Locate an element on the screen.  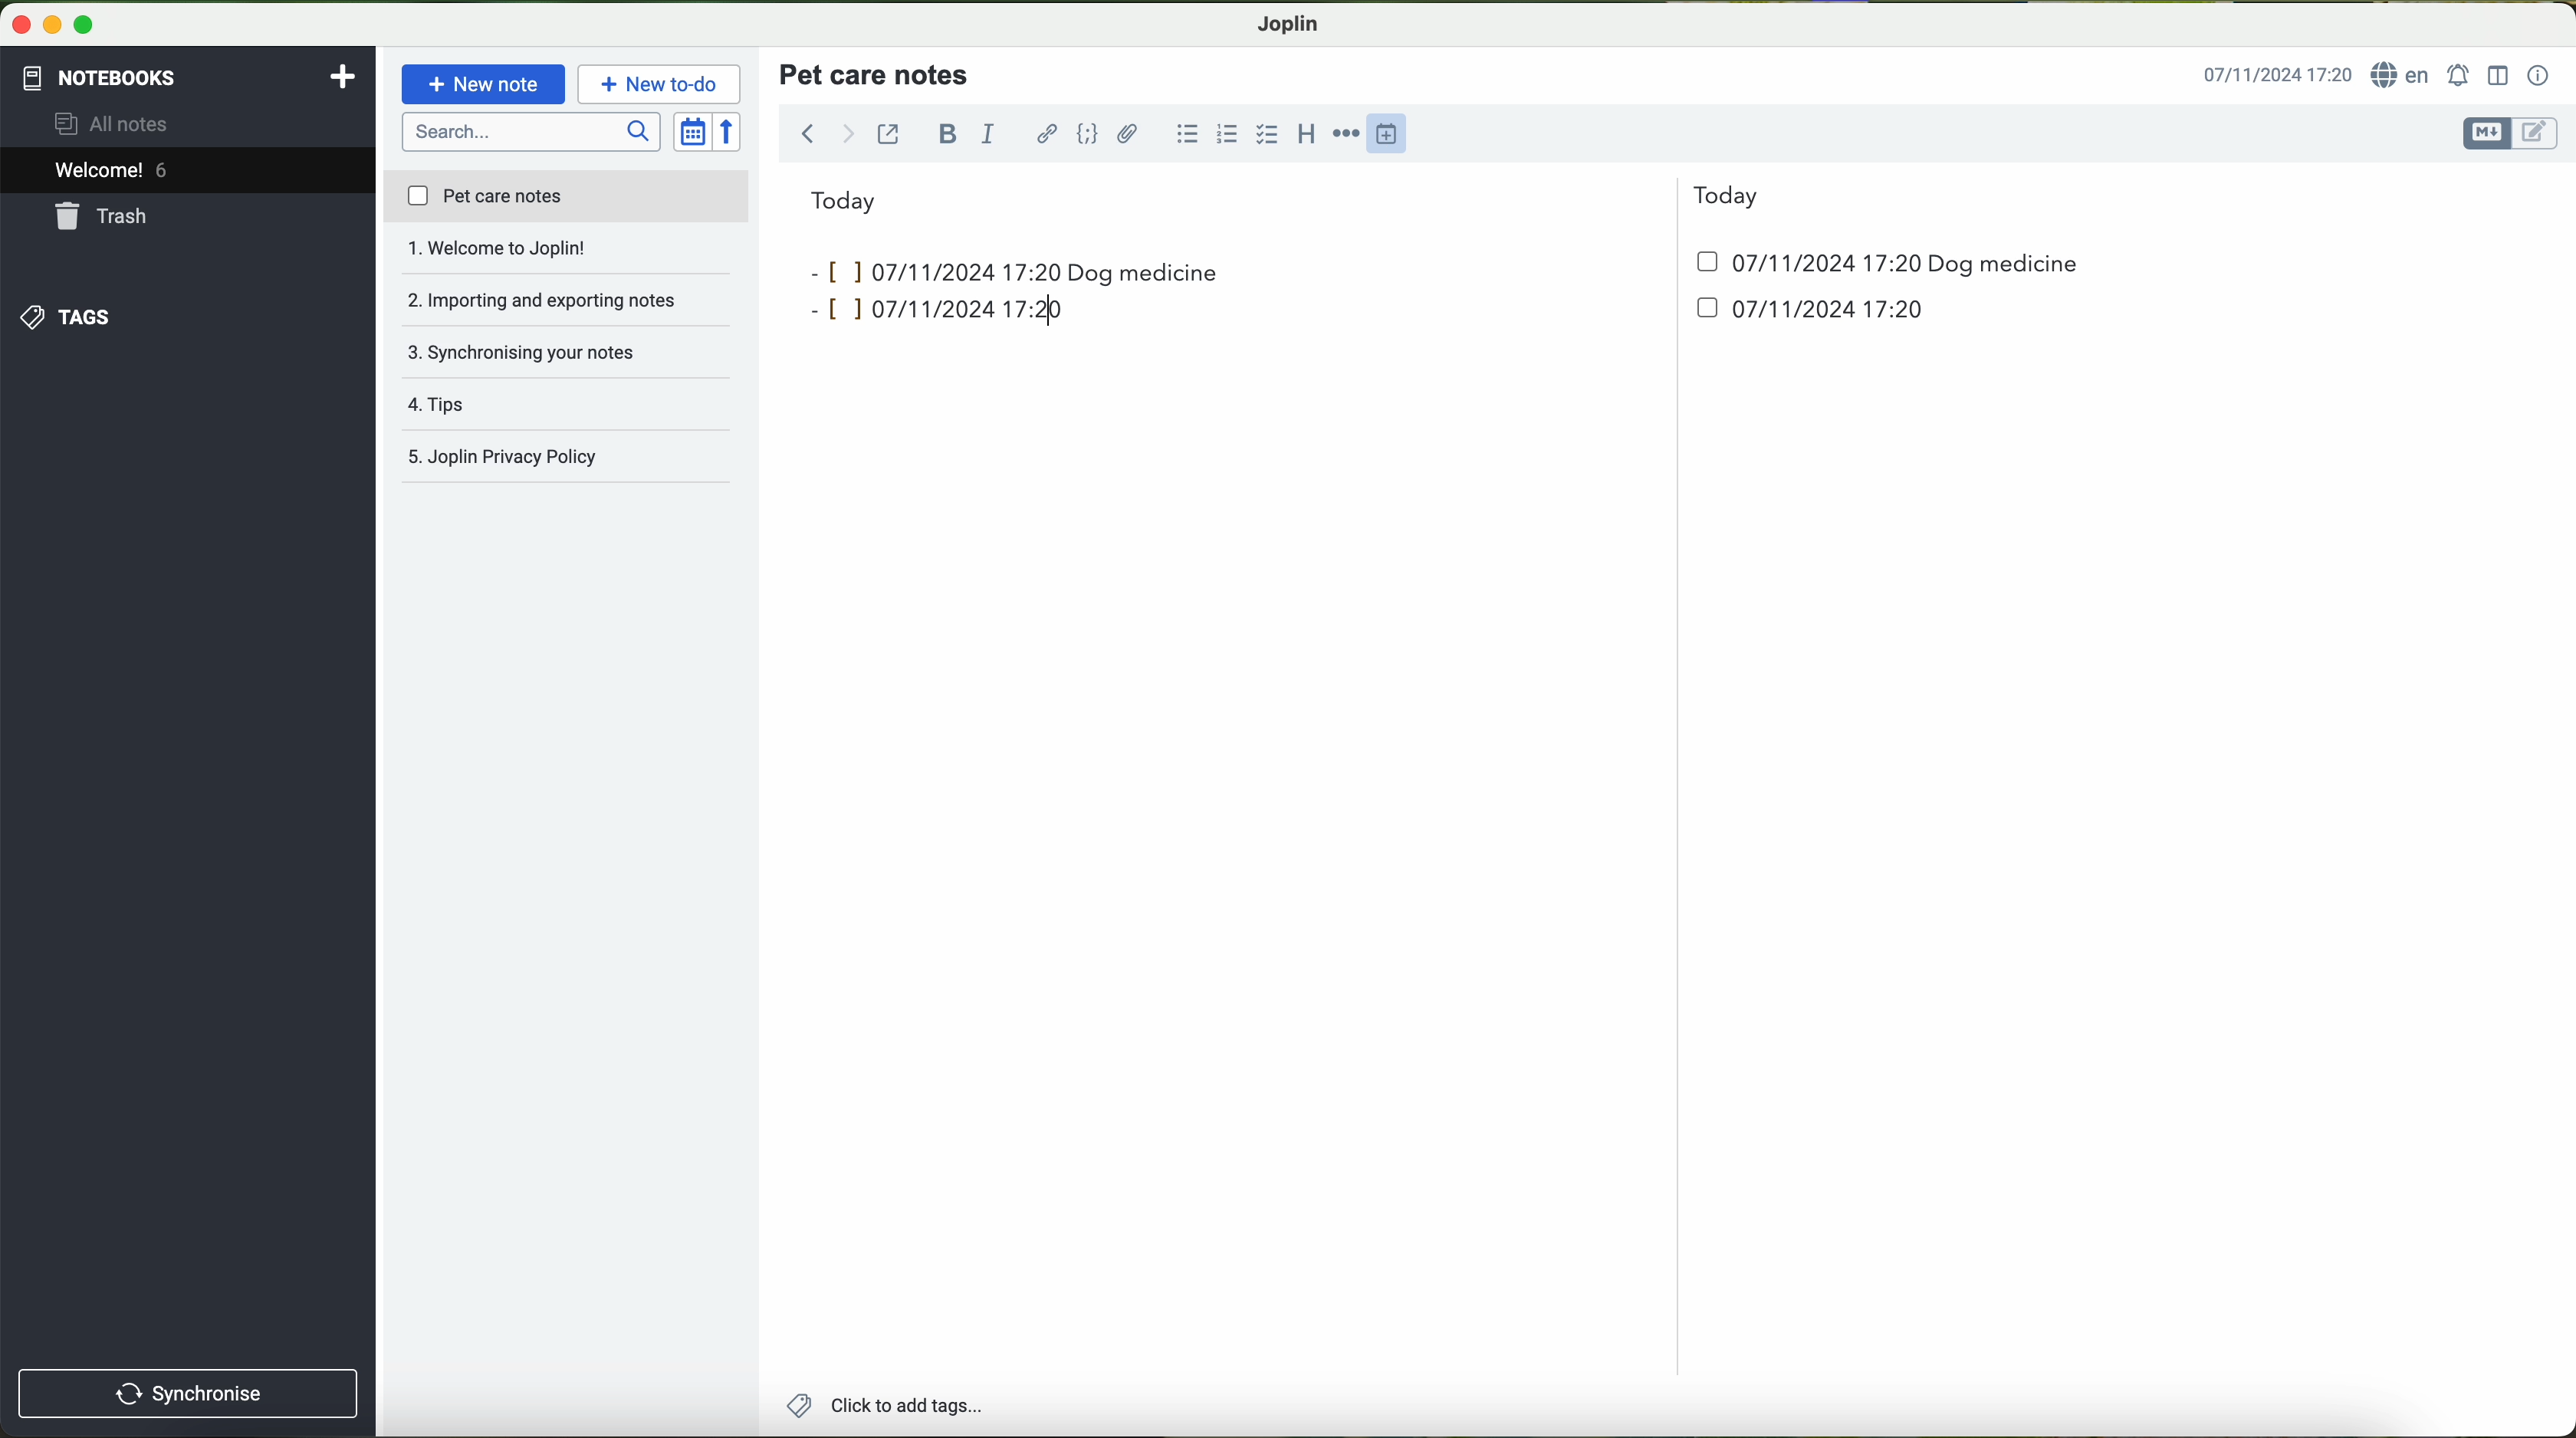
cursor on checkbox option is located at coordinates (1270, 135).